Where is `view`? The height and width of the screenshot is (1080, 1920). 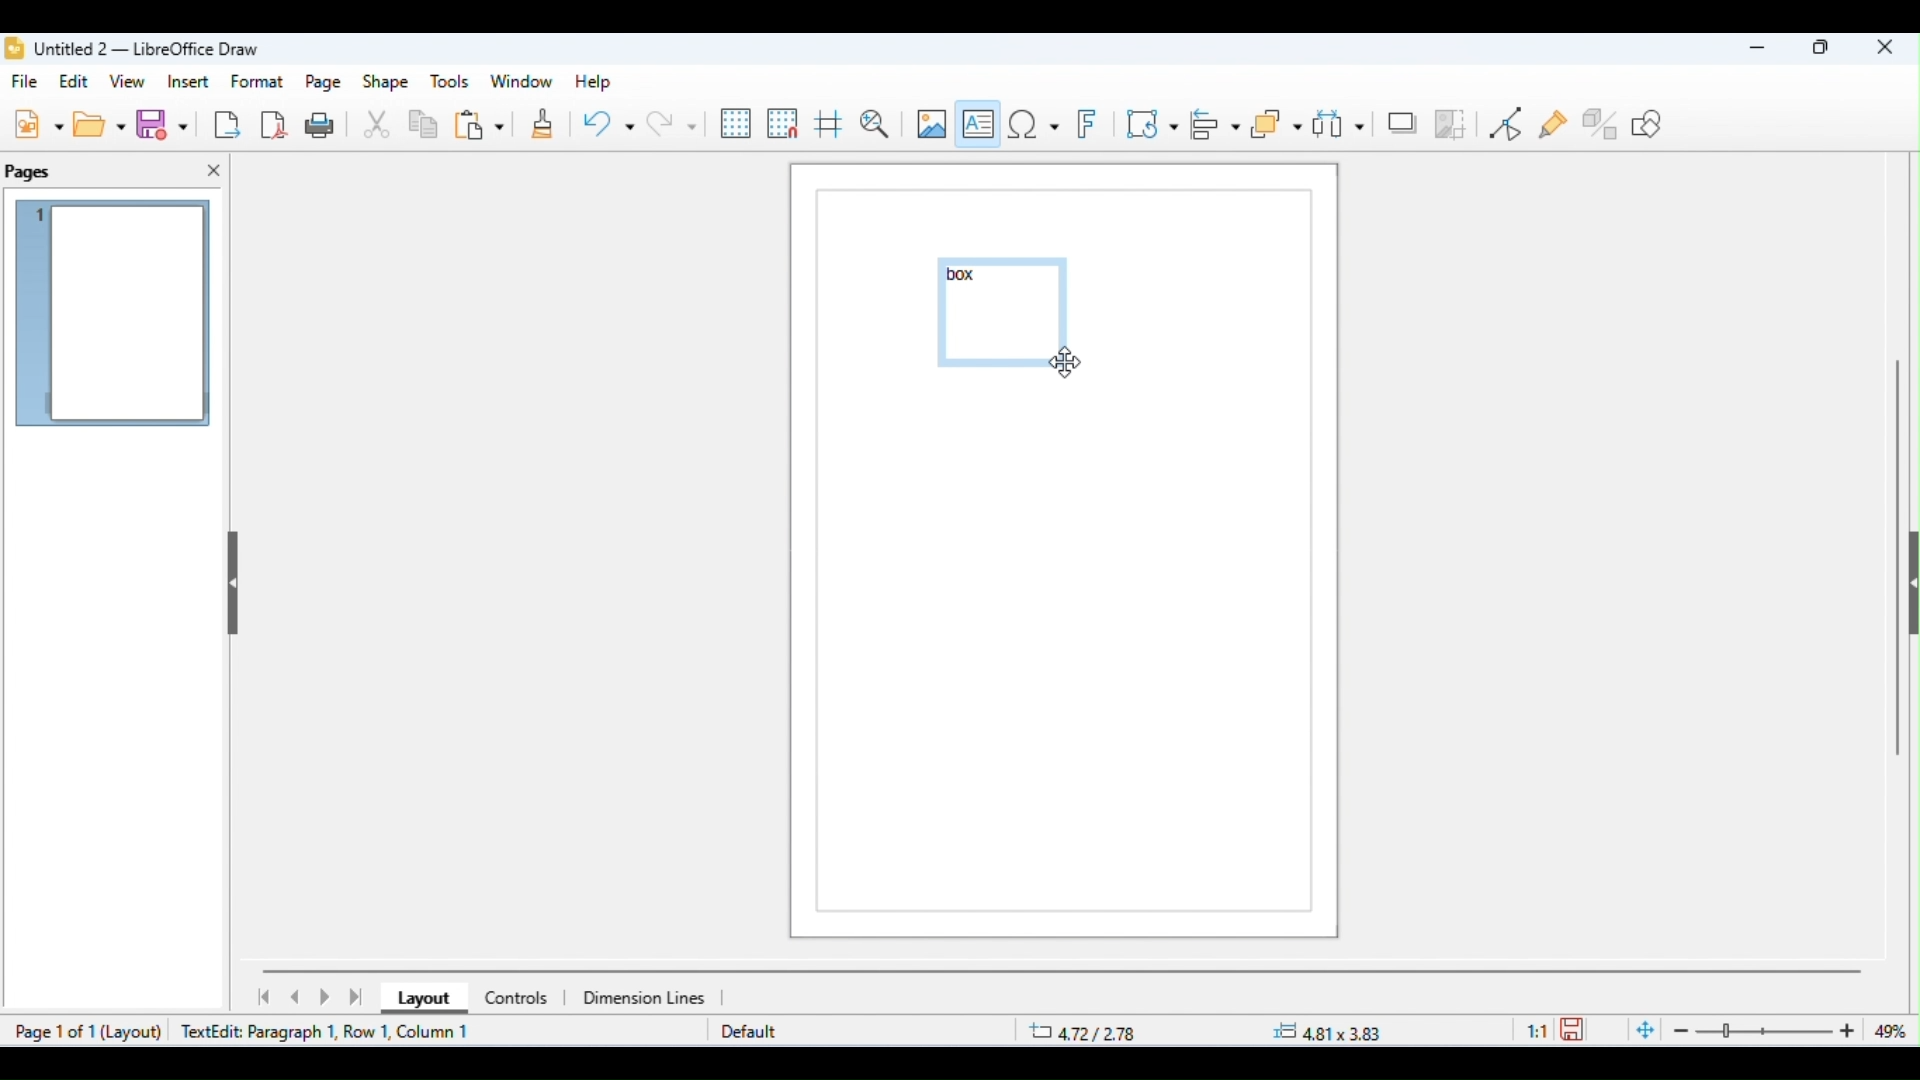 view is located at coordinates (130, 83).